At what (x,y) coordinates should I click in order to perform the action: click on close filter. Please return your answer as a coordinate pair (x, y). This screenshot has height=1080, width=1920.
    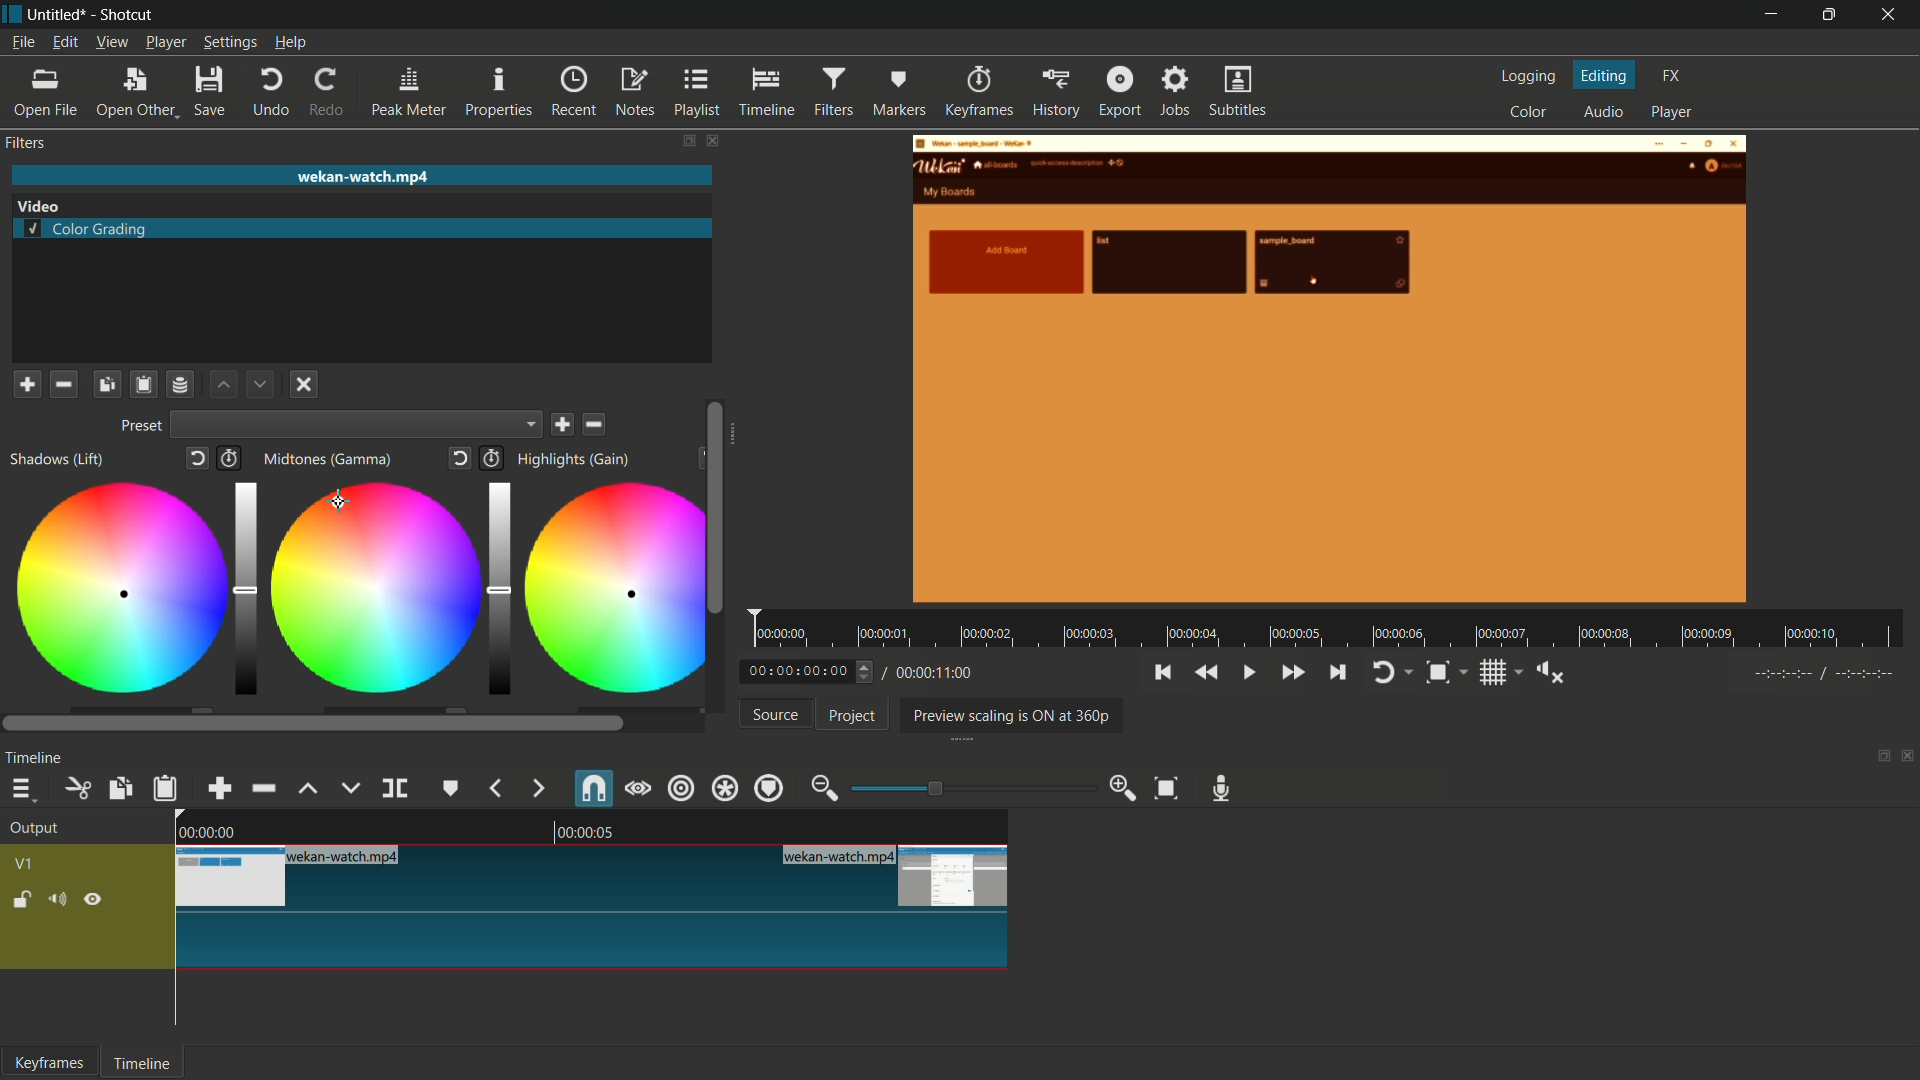
    Looking at the image, I should click on (712, 141).